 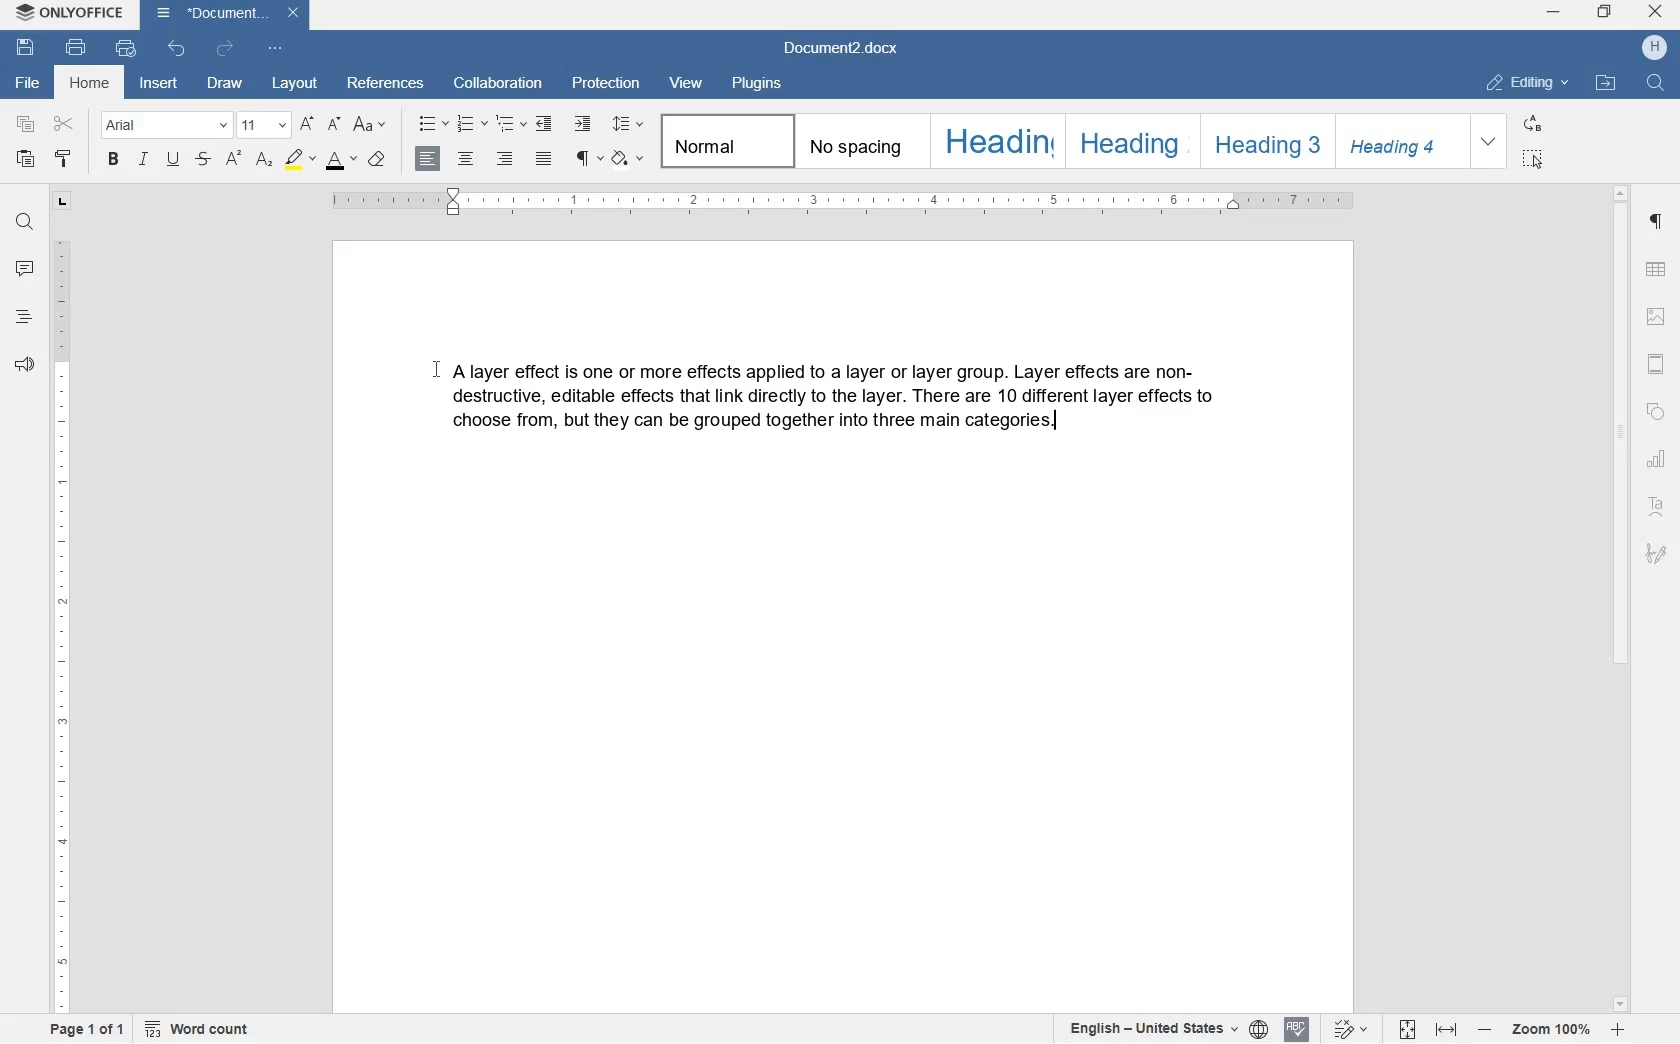 I want to click on decrement font size, so click(x=333, y=125).